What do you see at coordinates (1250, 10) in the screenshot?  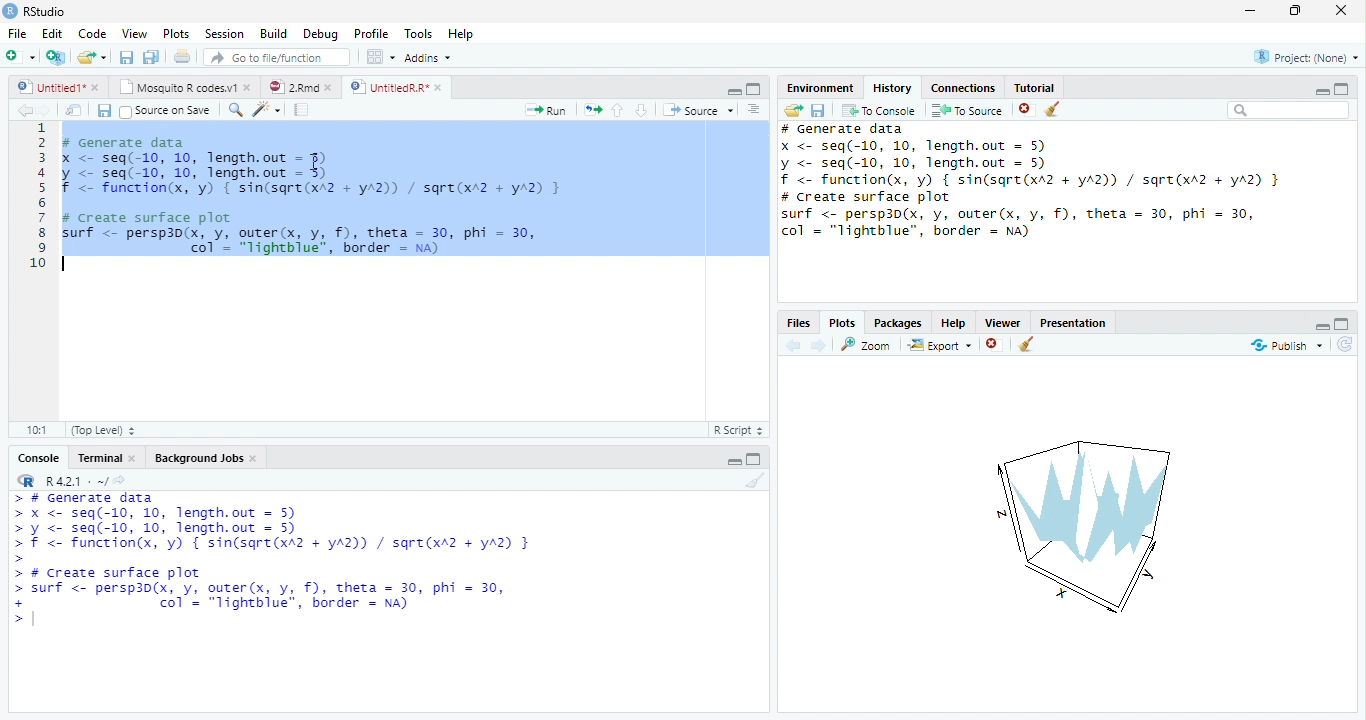 I see `minimize` at bounding box center [1250, 10].